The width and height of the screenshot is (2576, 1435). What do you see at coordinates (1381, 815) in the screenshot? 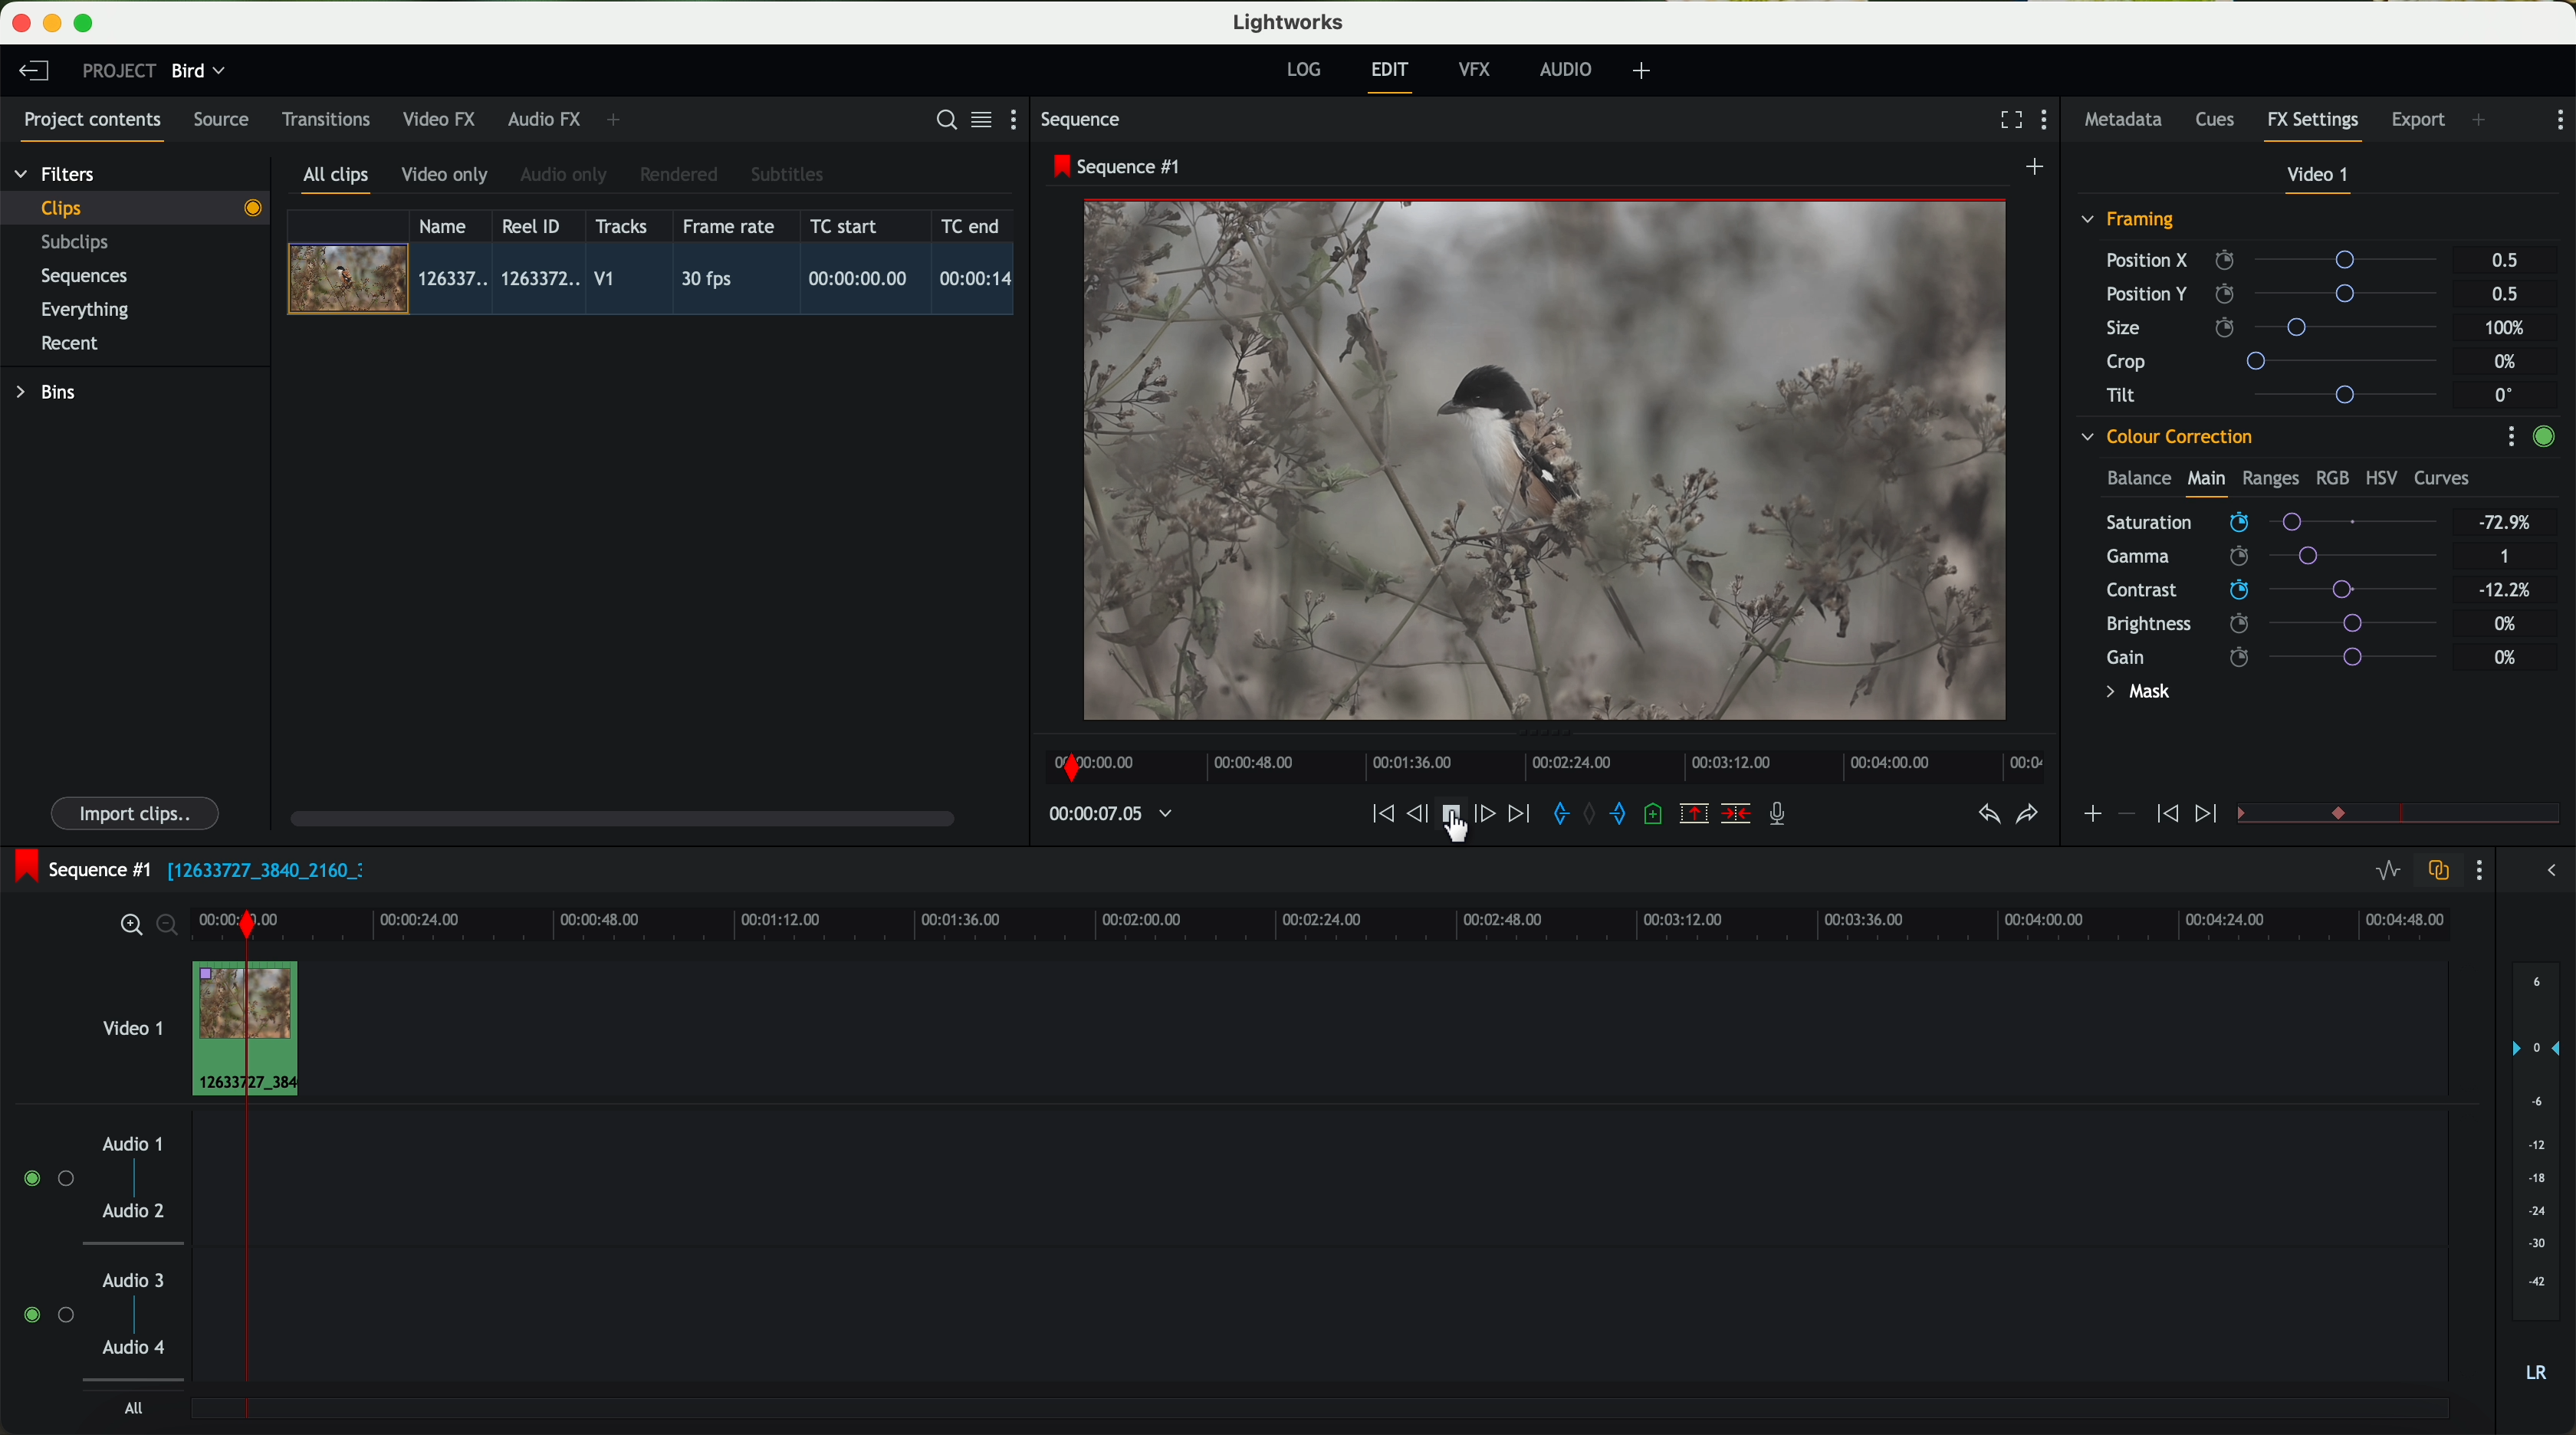
I see `rewind` at bounding box center [1381, 815].